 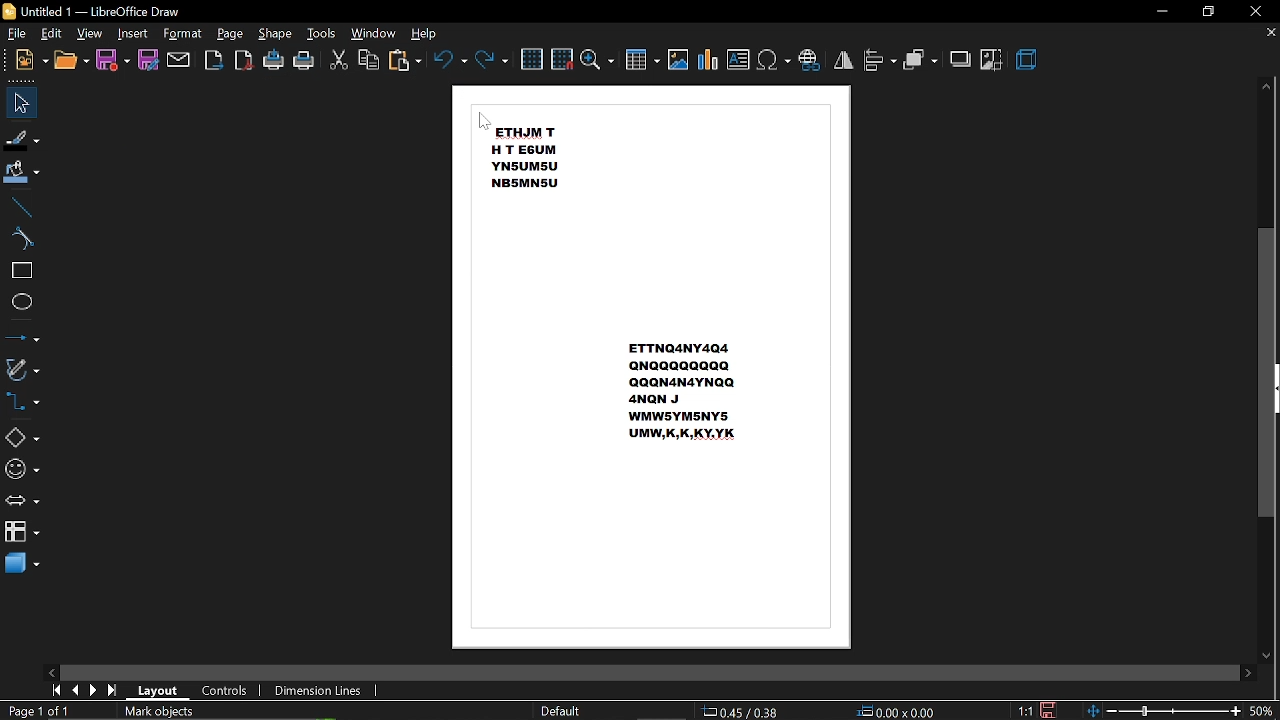 What do you see at coordinates (1270, 33) in the screenshot?
I see `close tab` at bounding box center [1270, 33].